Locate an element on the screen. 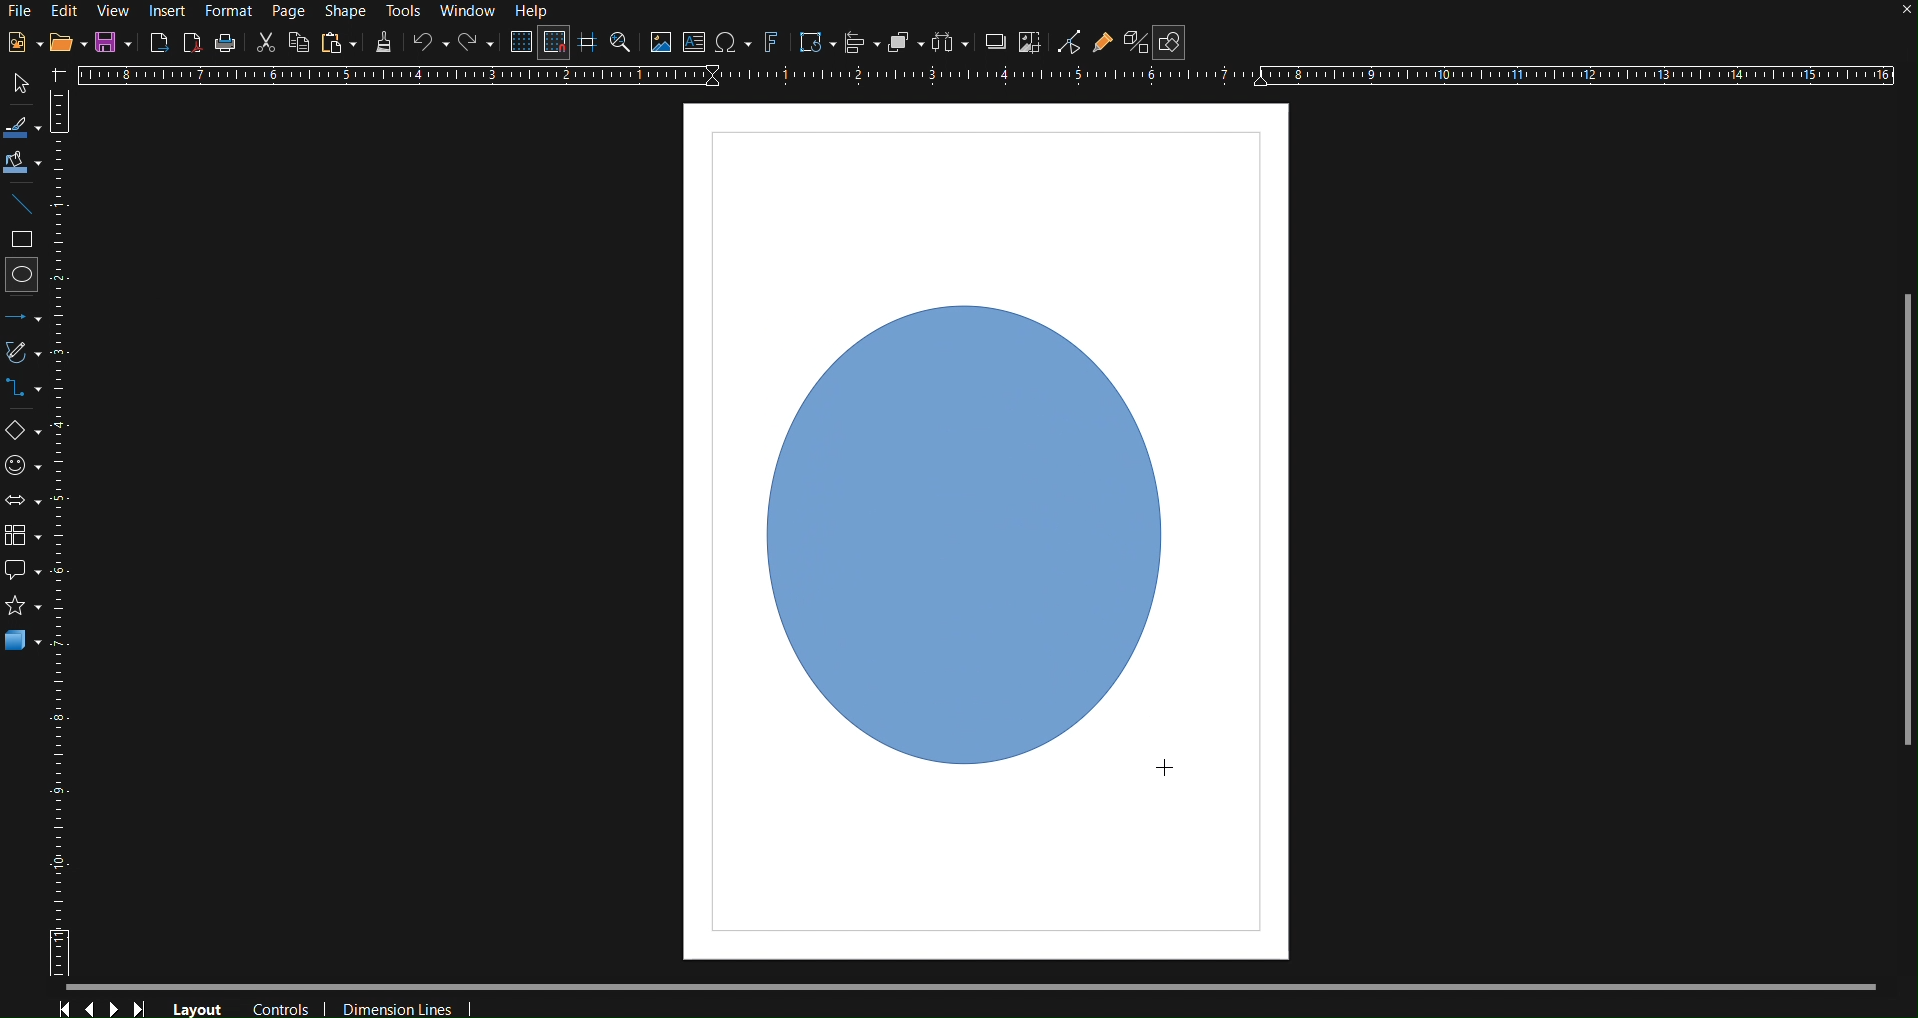 Image resolution: width=1918 pixels, height=1018 pixels. Insert Fontworks is located at coordinates (771, 44).